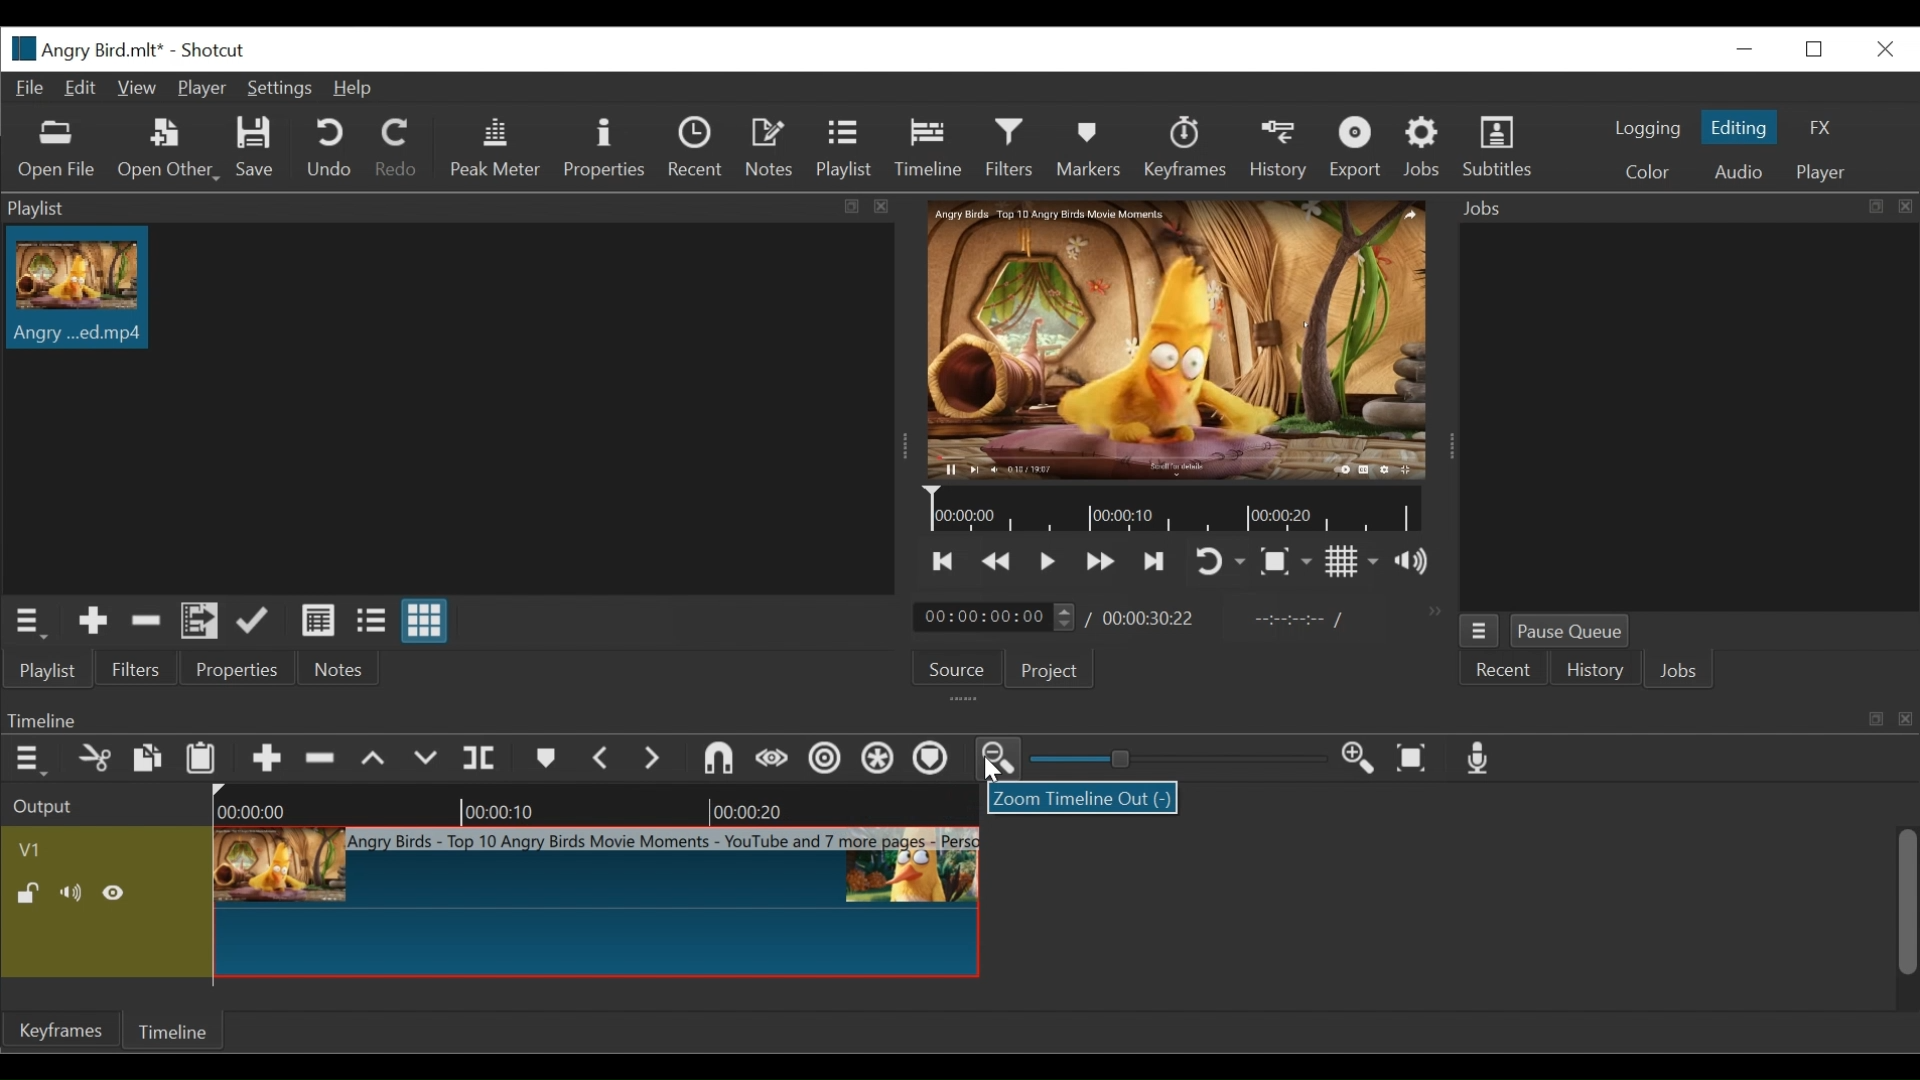 This screenshot has width=1920, height=1080. What do you see at coordinates (136, 89) in the screenshot?
I see `View` at bounding box center [136, 89].